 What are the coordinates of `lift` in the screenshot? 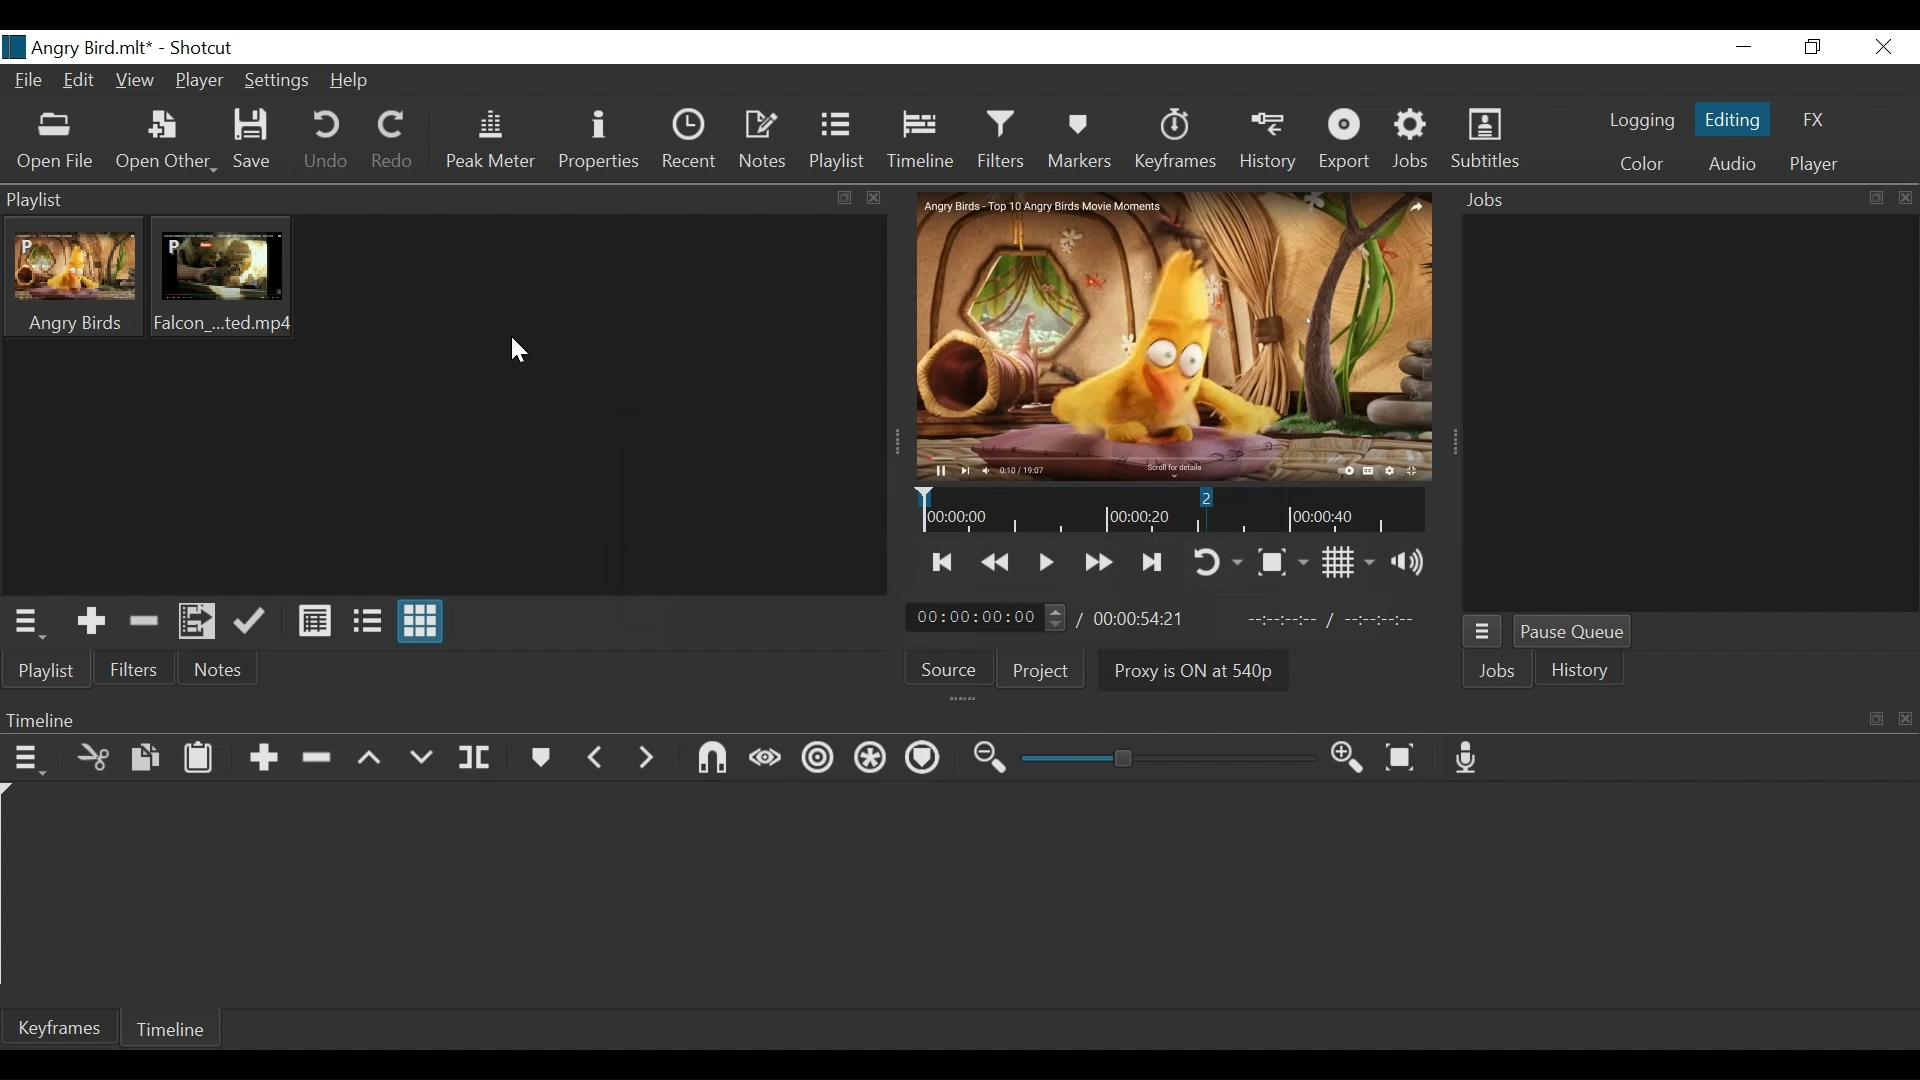 It's located at (368, 758).